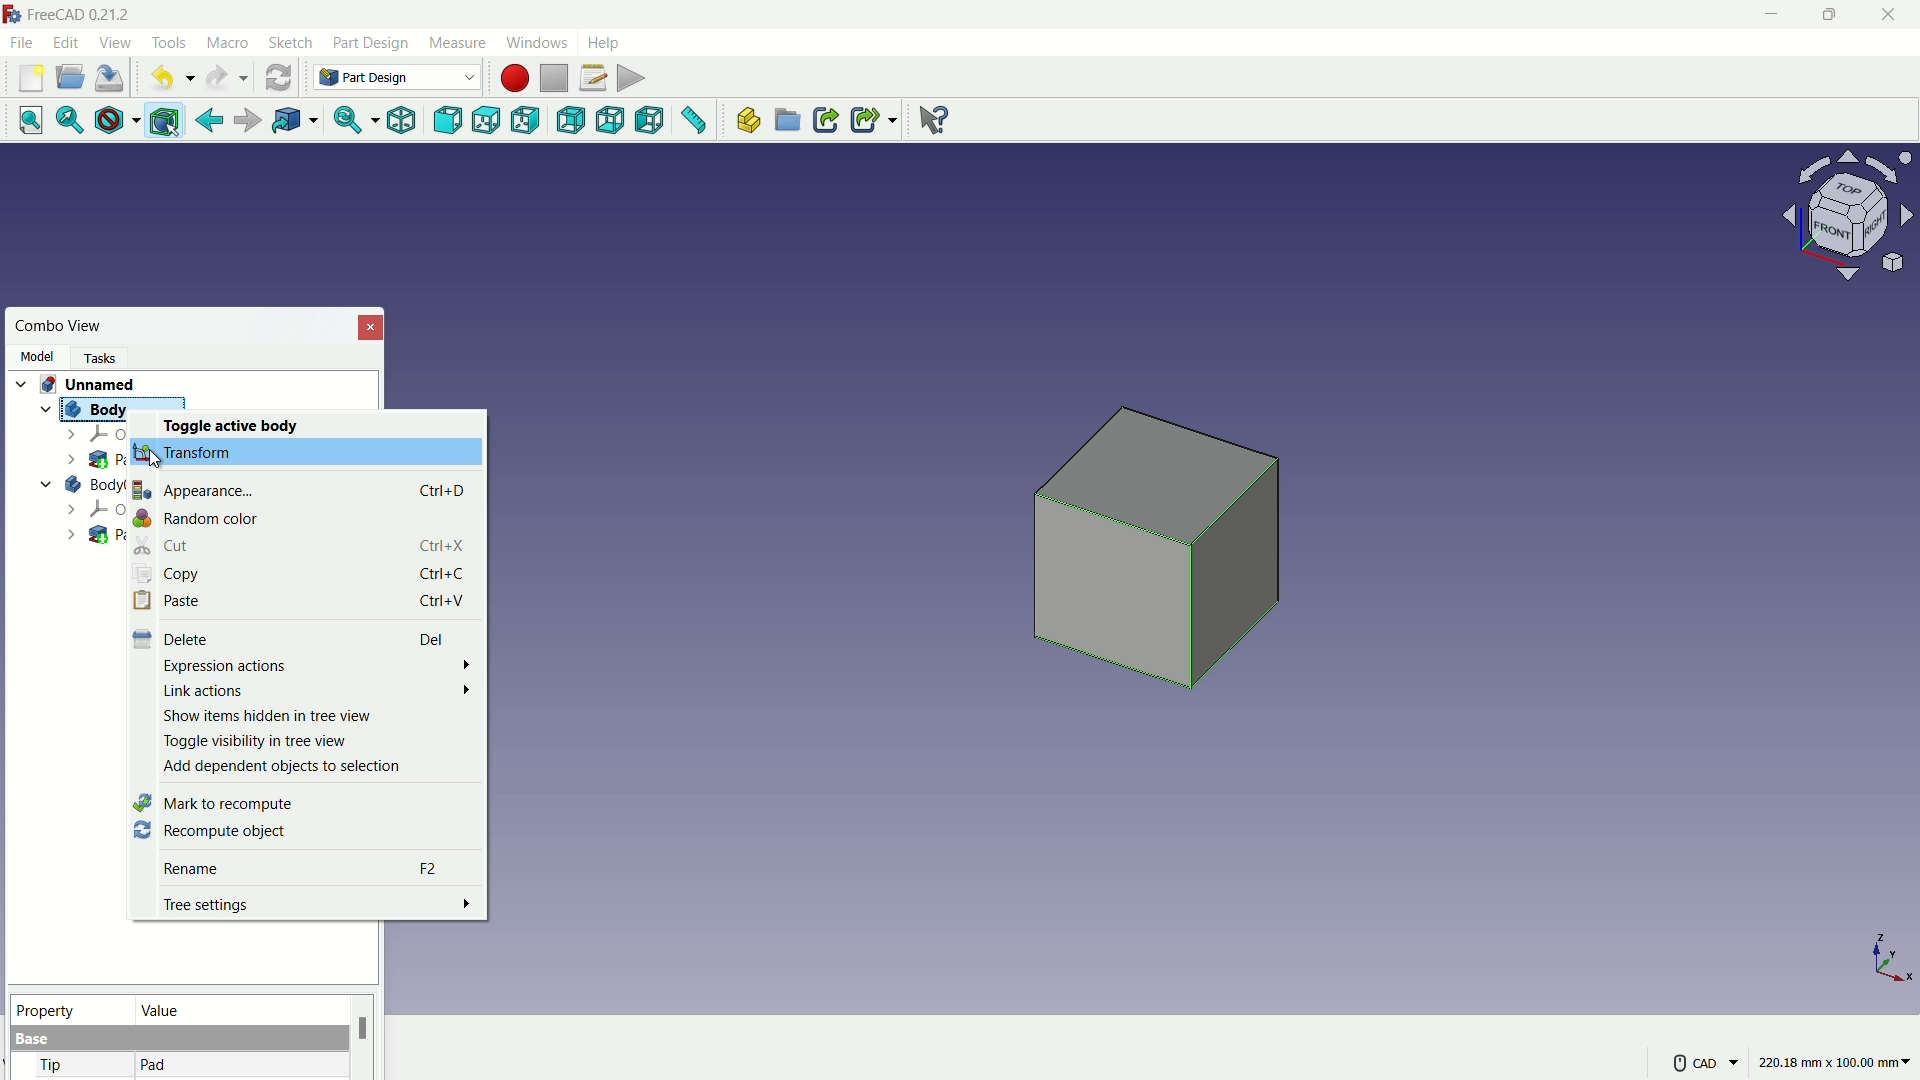  I want to click on Appearance... Ctrl+D, so click(298, 490).